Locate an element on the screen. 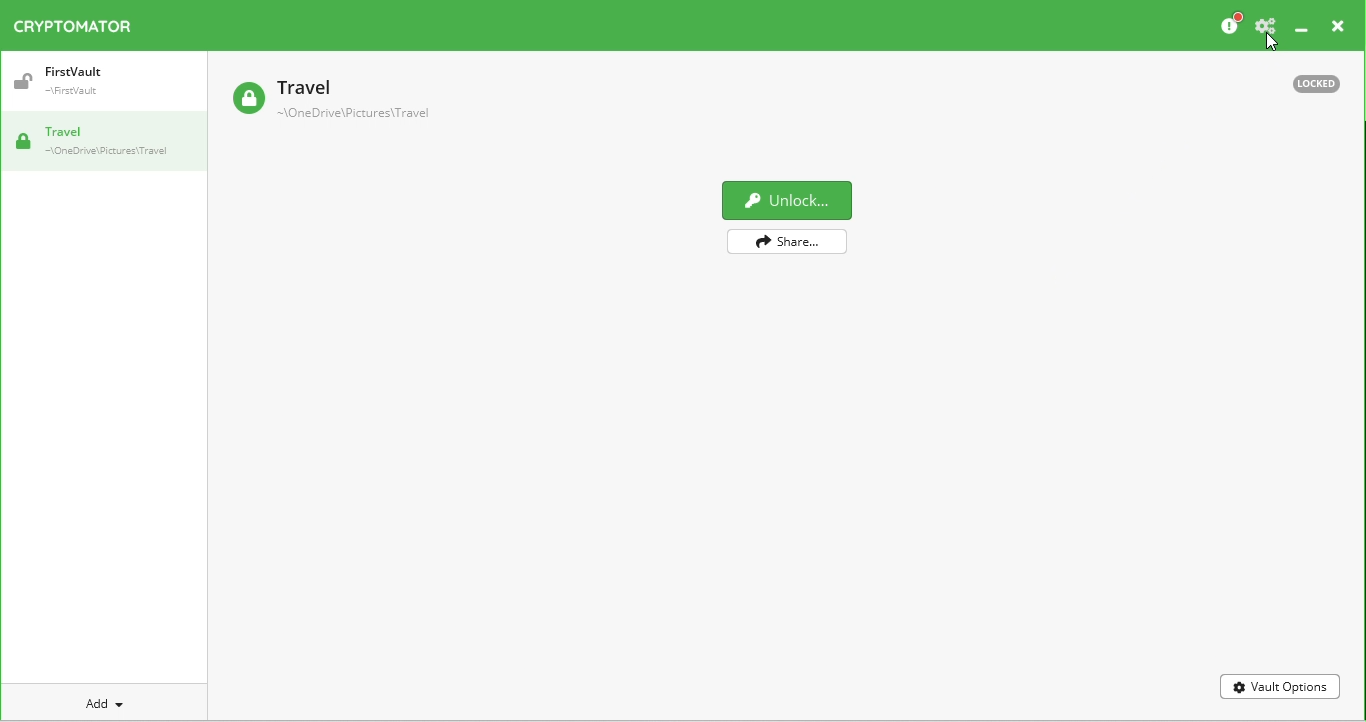 The height and width of the screenshot is (722, 1366). Share  is located at coordinates (788, 241).